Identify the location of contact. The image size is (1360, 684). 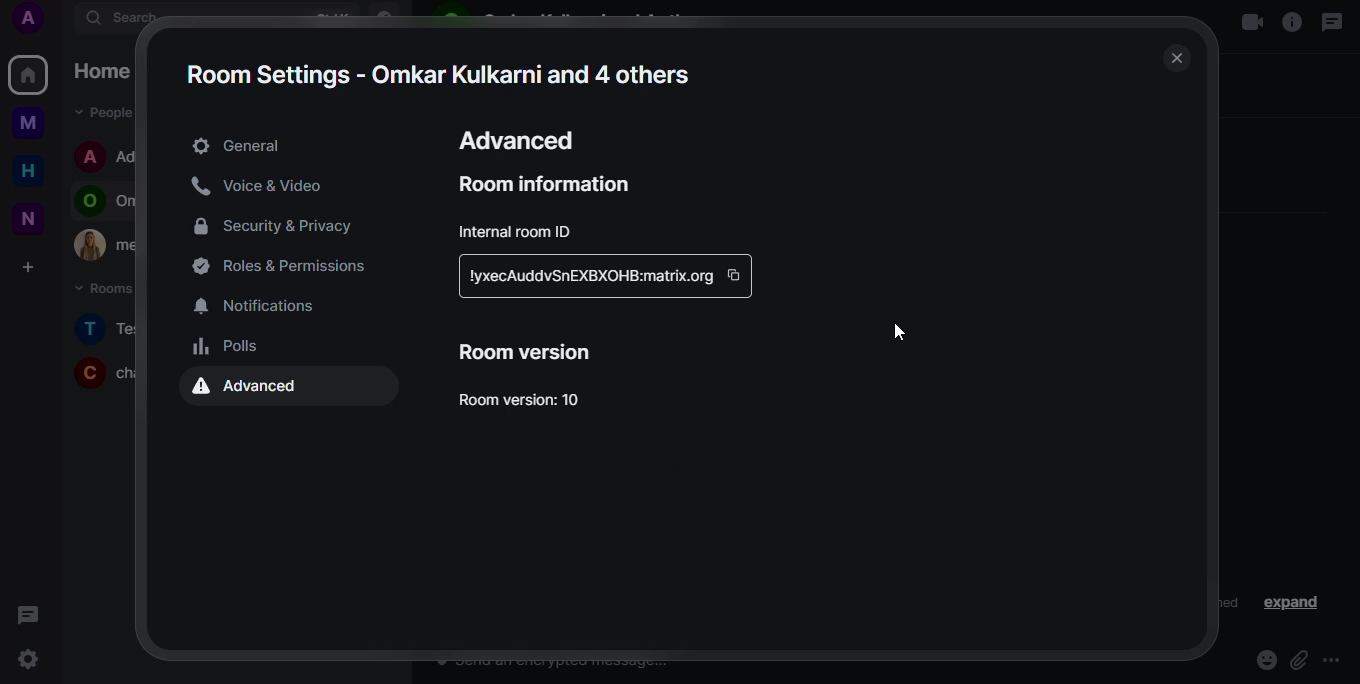
(107, 245).